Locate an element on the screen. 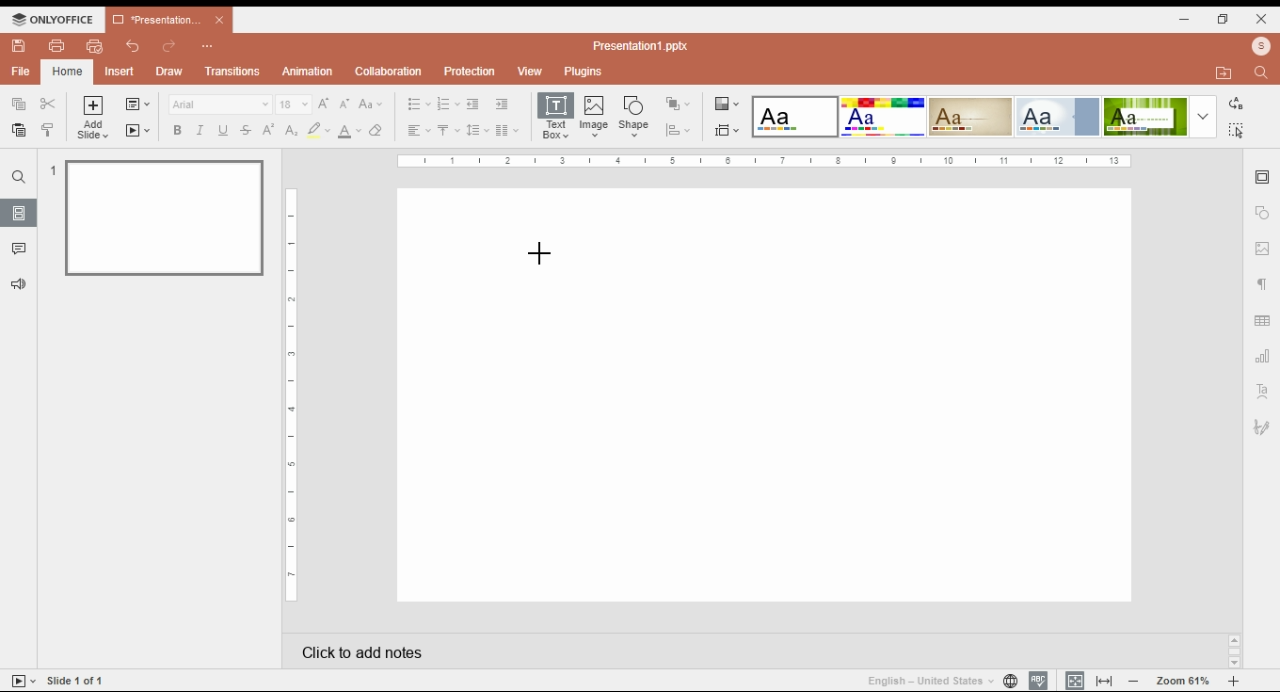 The height and width of the screenshot is (692, 1280). signature settings is located at coordinates (1264, 427).